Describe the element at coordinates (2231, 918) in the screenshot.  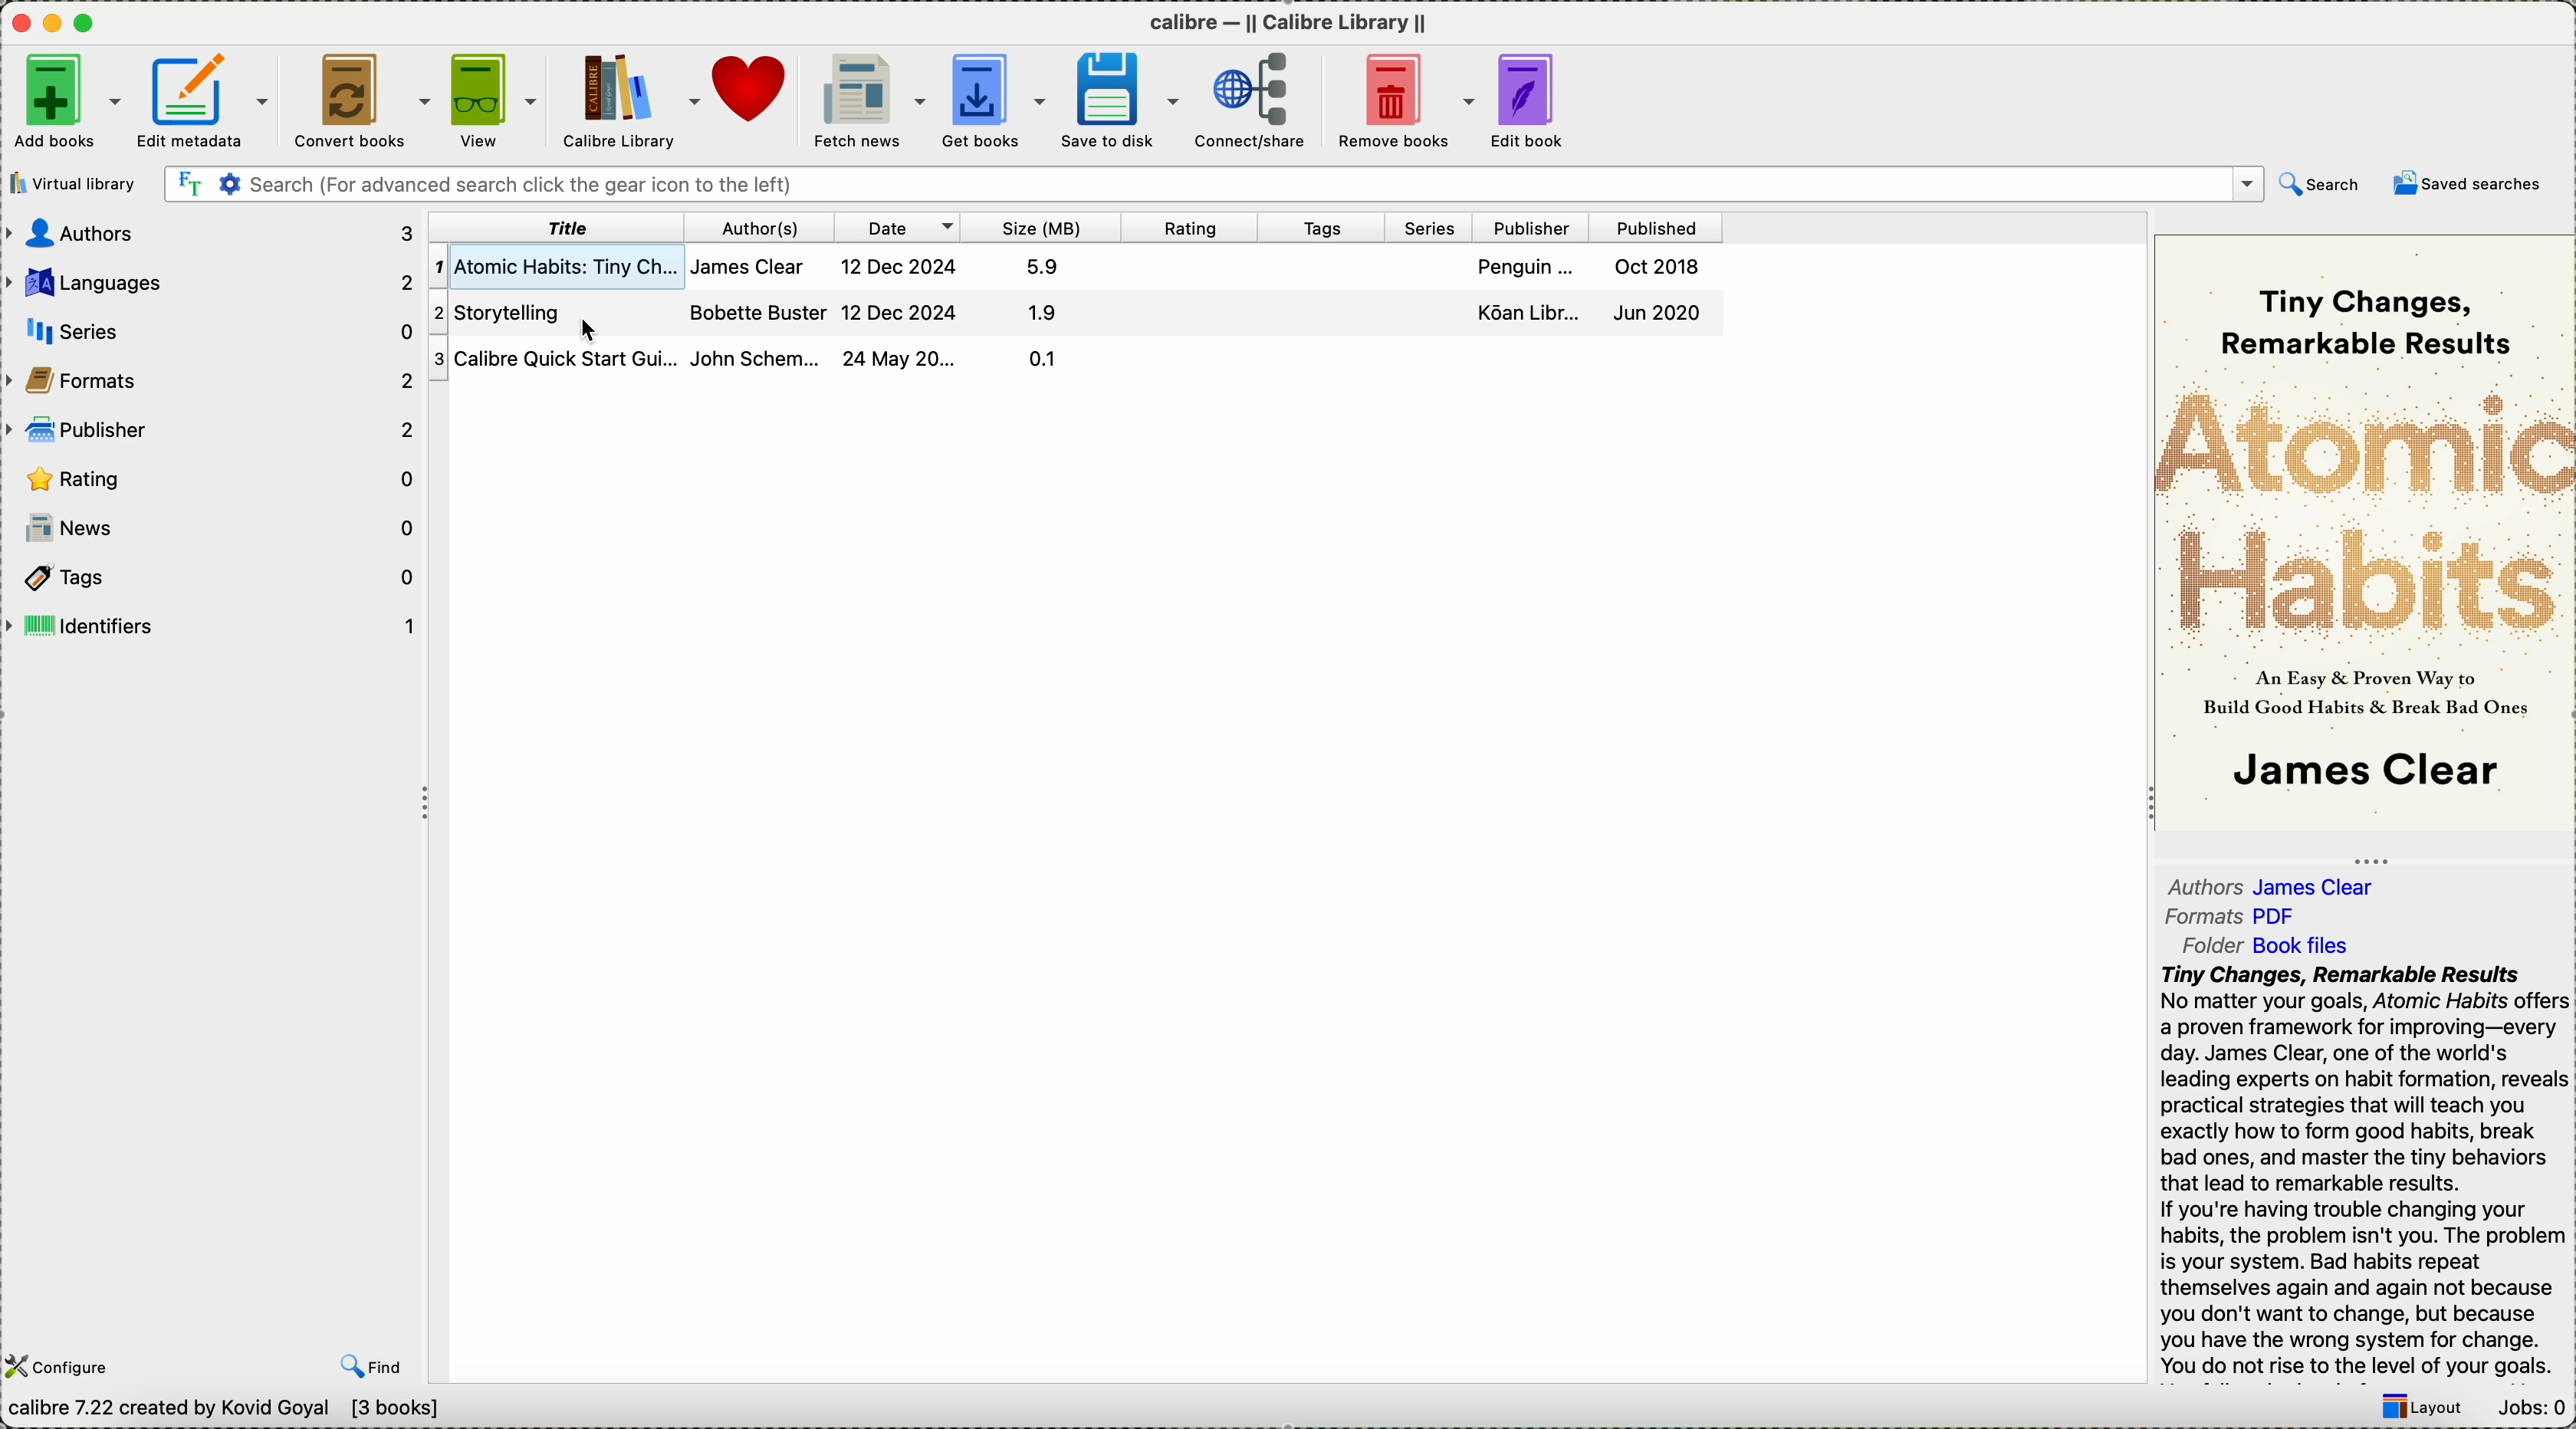
I see `formats` at that location.